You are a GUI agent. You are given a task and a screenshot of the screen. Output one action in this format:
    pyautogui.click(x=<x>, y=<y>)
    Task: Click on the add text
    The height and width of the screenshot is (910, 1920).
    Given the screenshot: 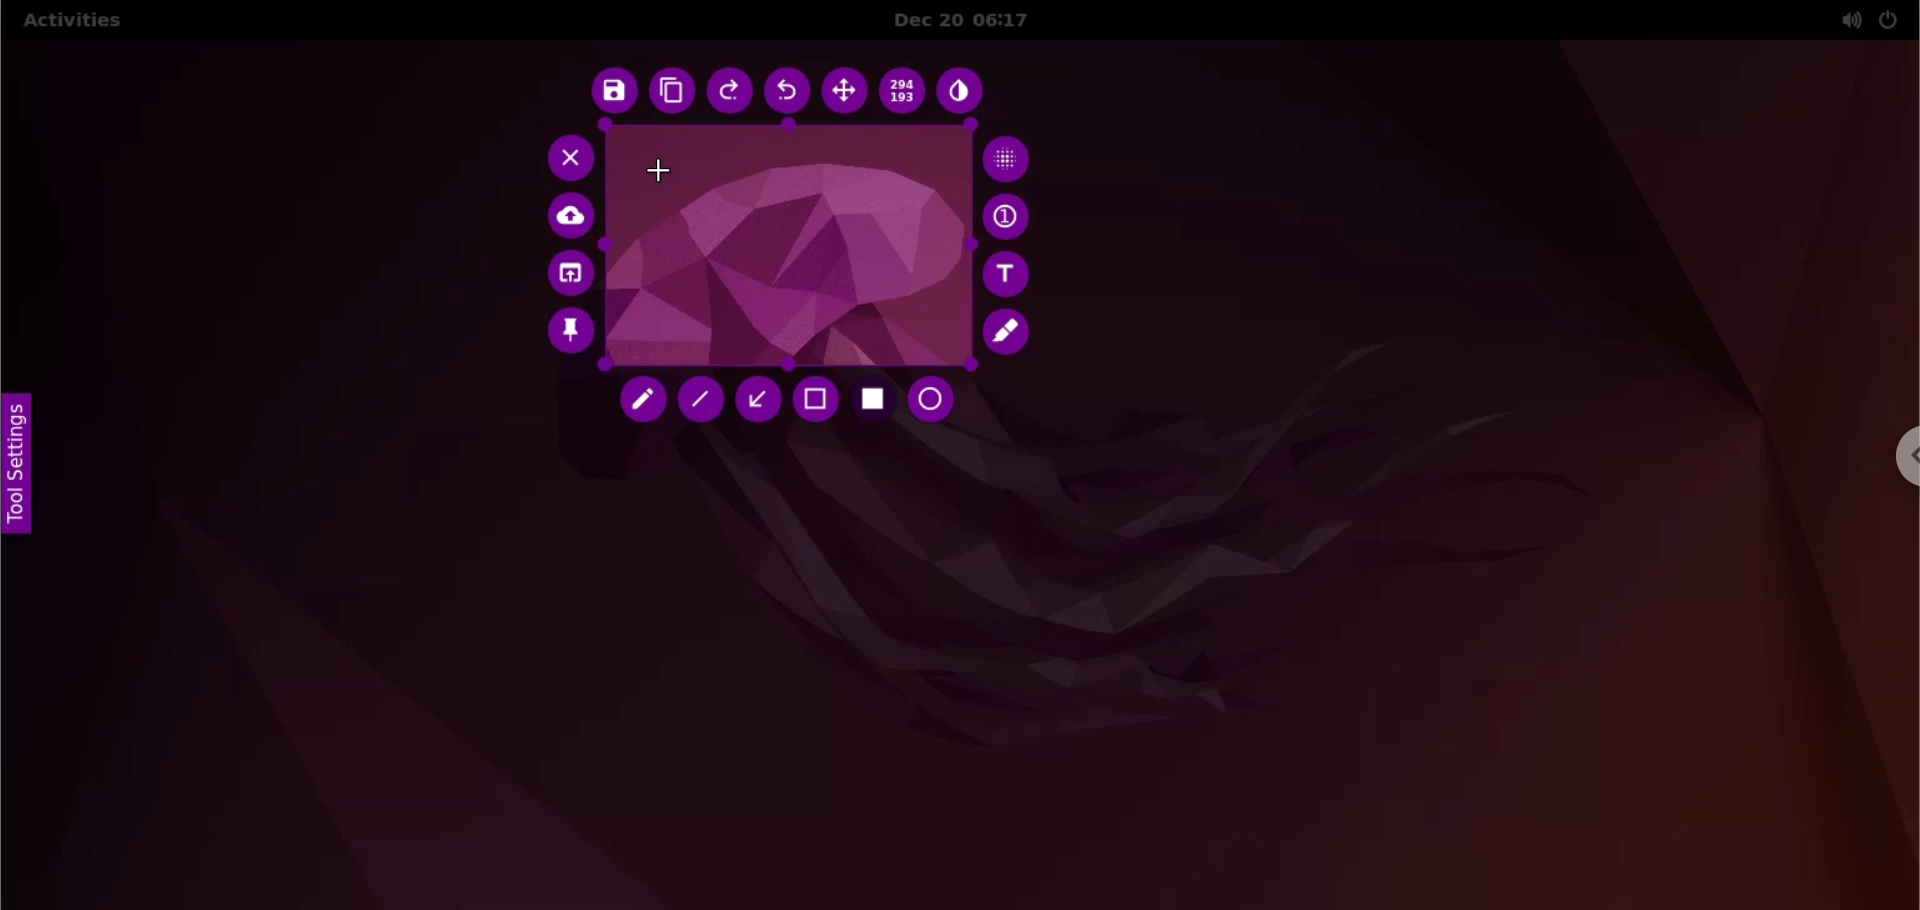 What is the action you would take?
    pyautogui.click(x=1009, y=274)
    